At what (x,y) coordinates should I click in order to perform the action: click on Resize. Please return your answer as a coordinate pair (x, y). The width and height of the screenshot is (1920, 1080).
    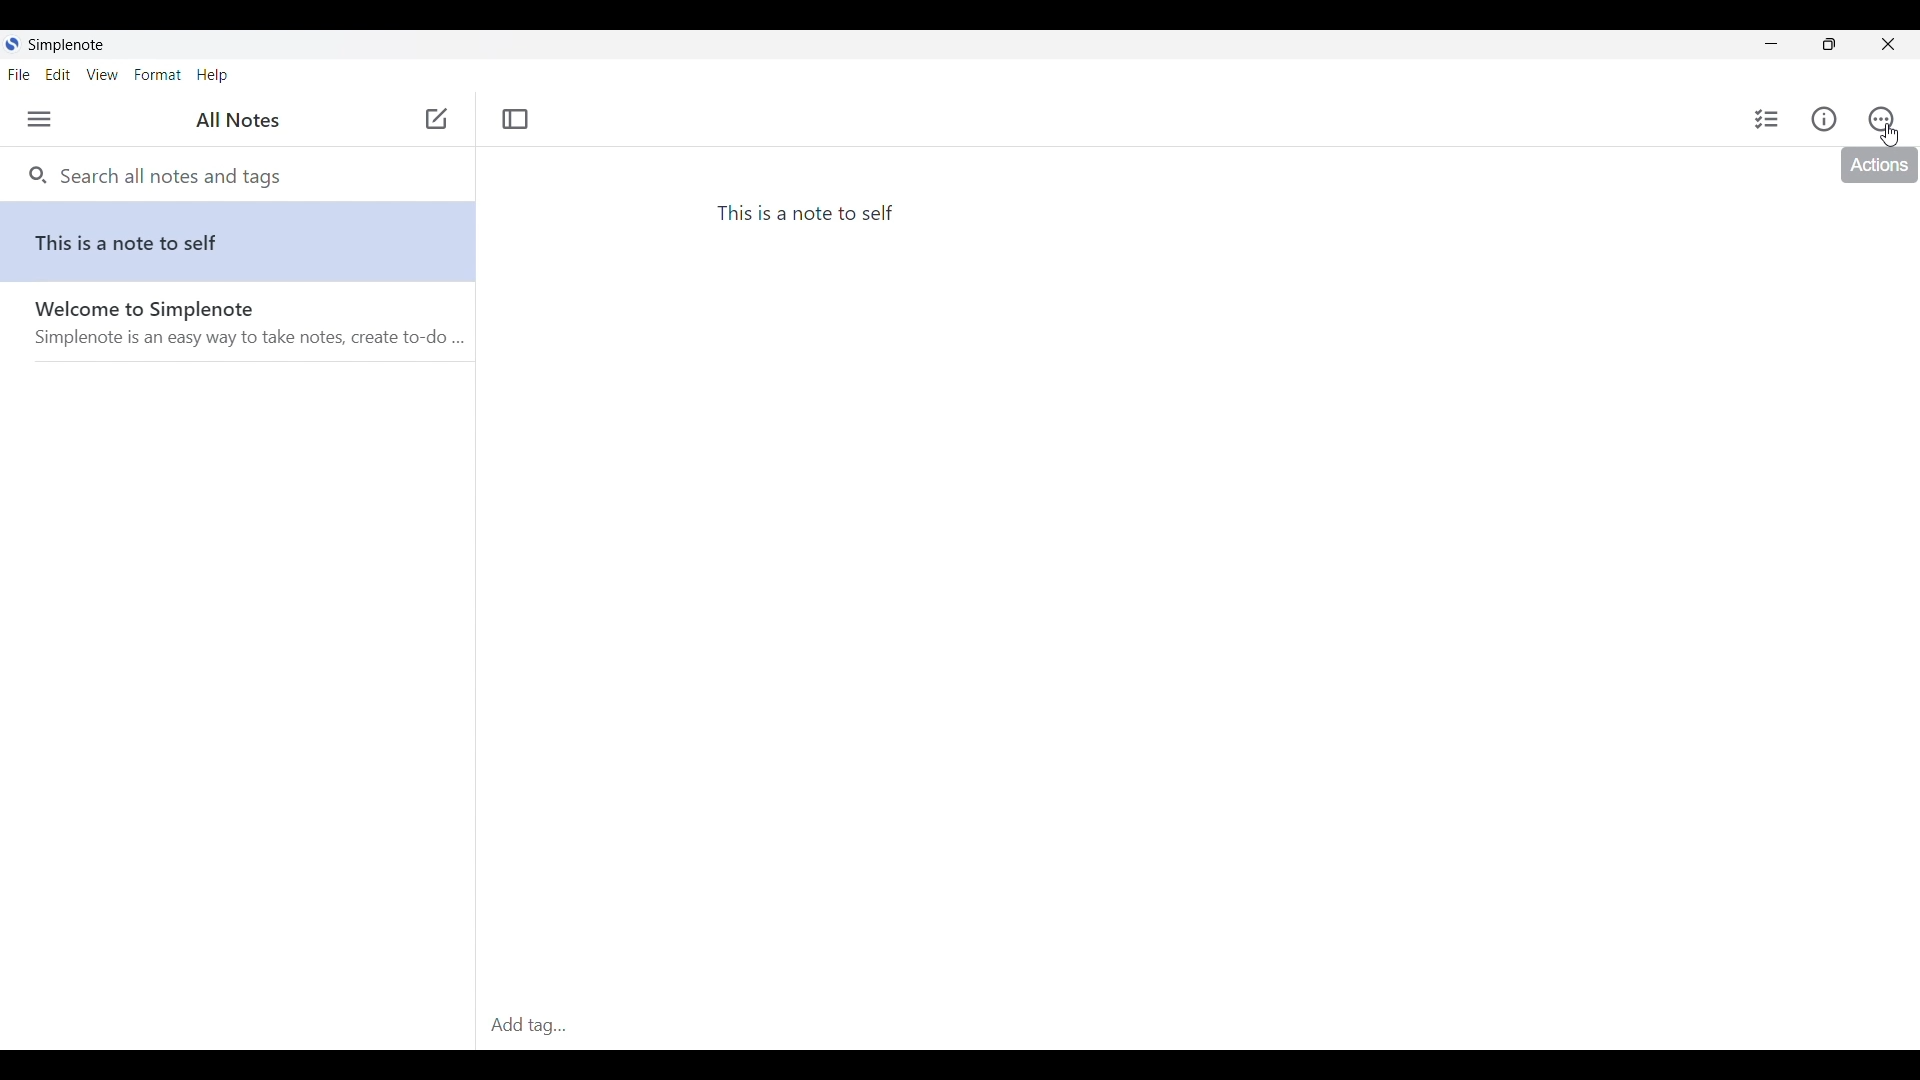
    Looking at the image, I should click on (1829, 44).